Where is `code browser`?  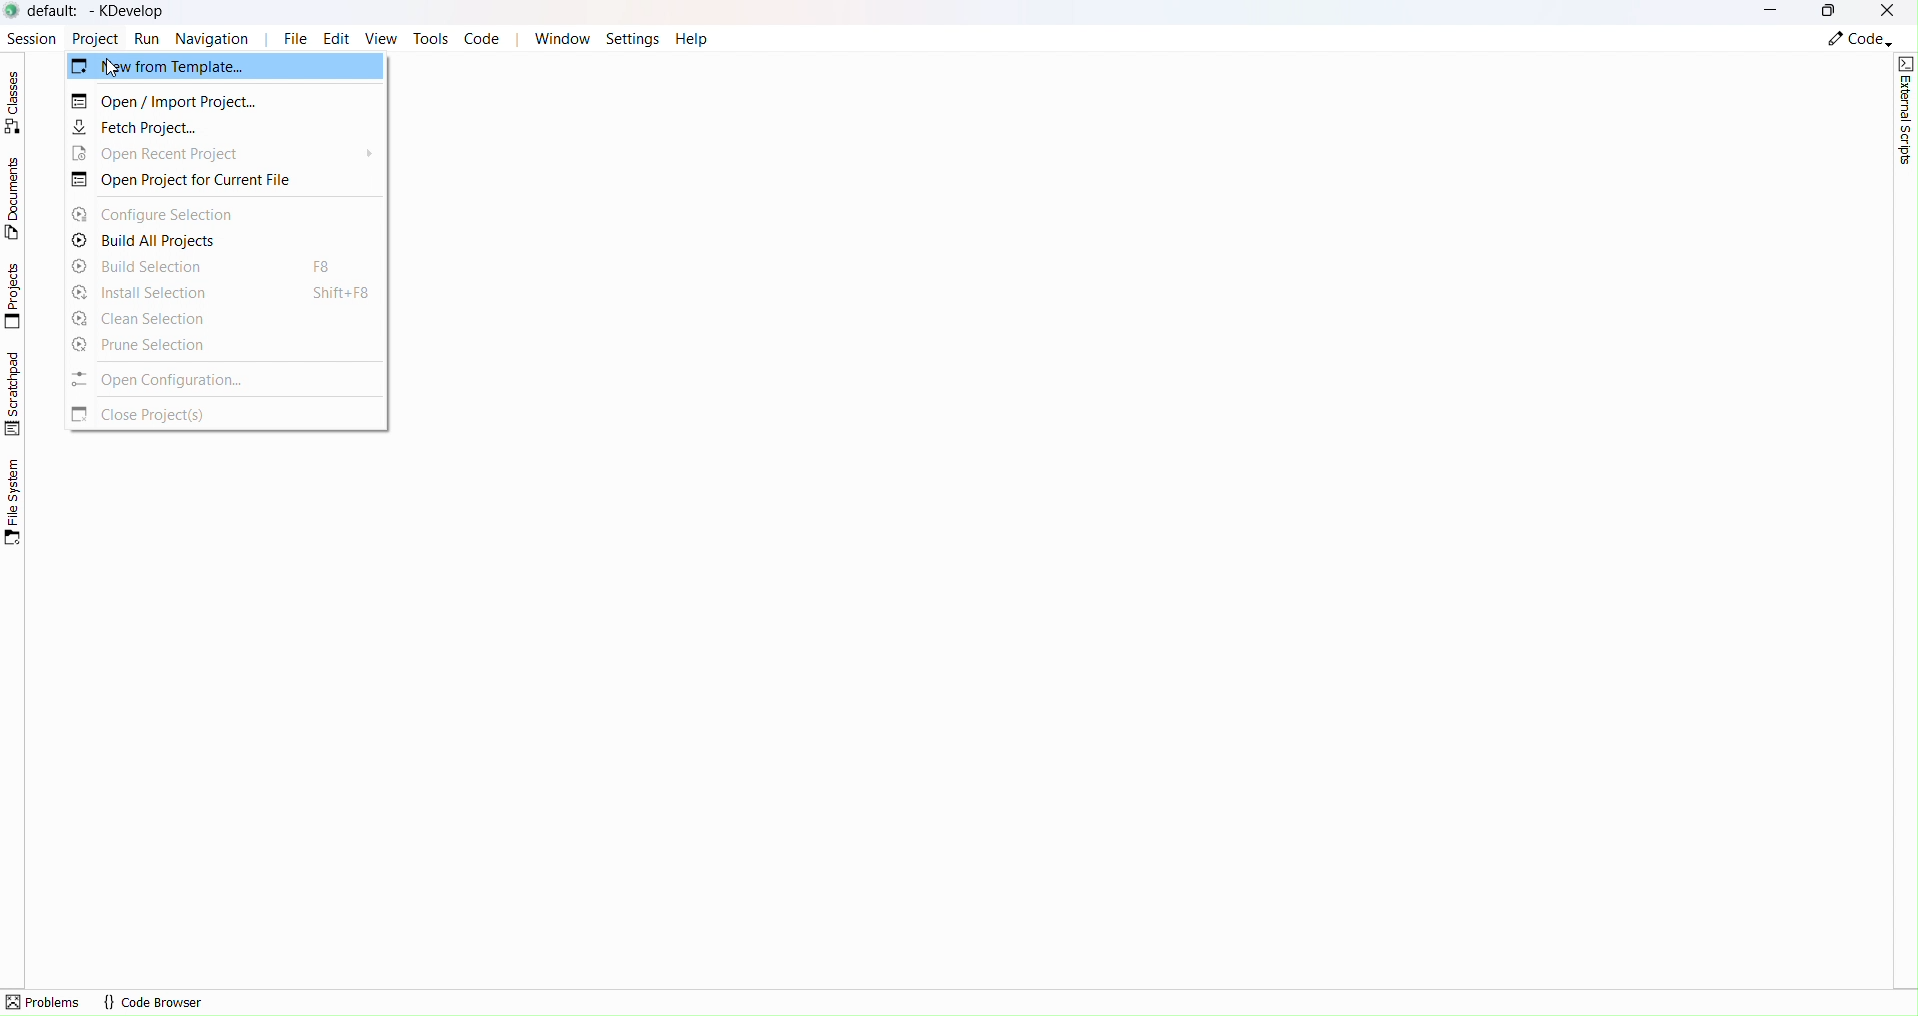 code browser is located at coordinates (153, 1002).